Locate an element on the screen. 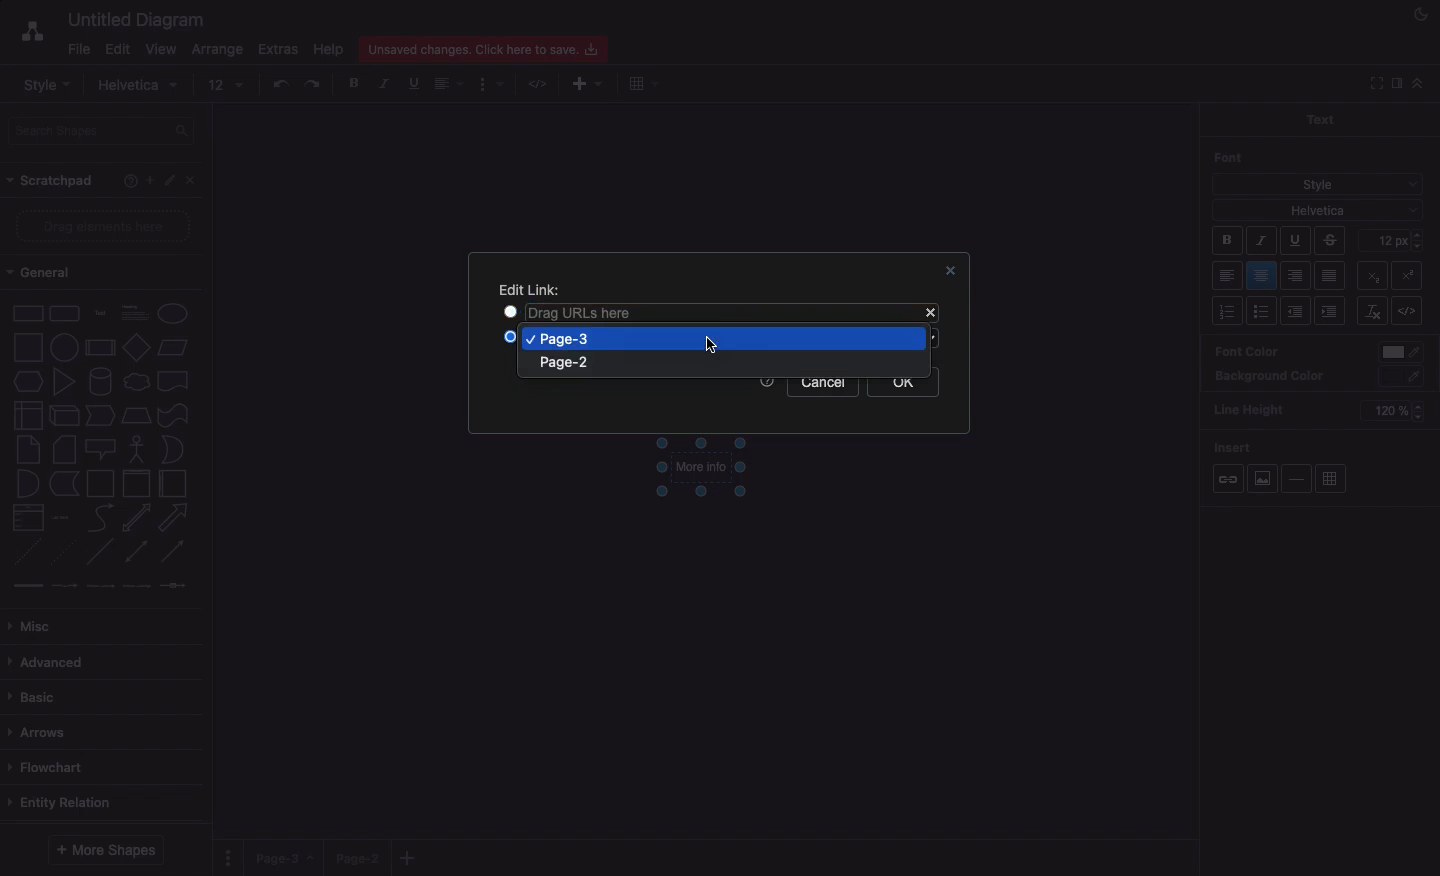 The height and width of the screenshot is (876, 1440). document is located at coordinates (174, 381).